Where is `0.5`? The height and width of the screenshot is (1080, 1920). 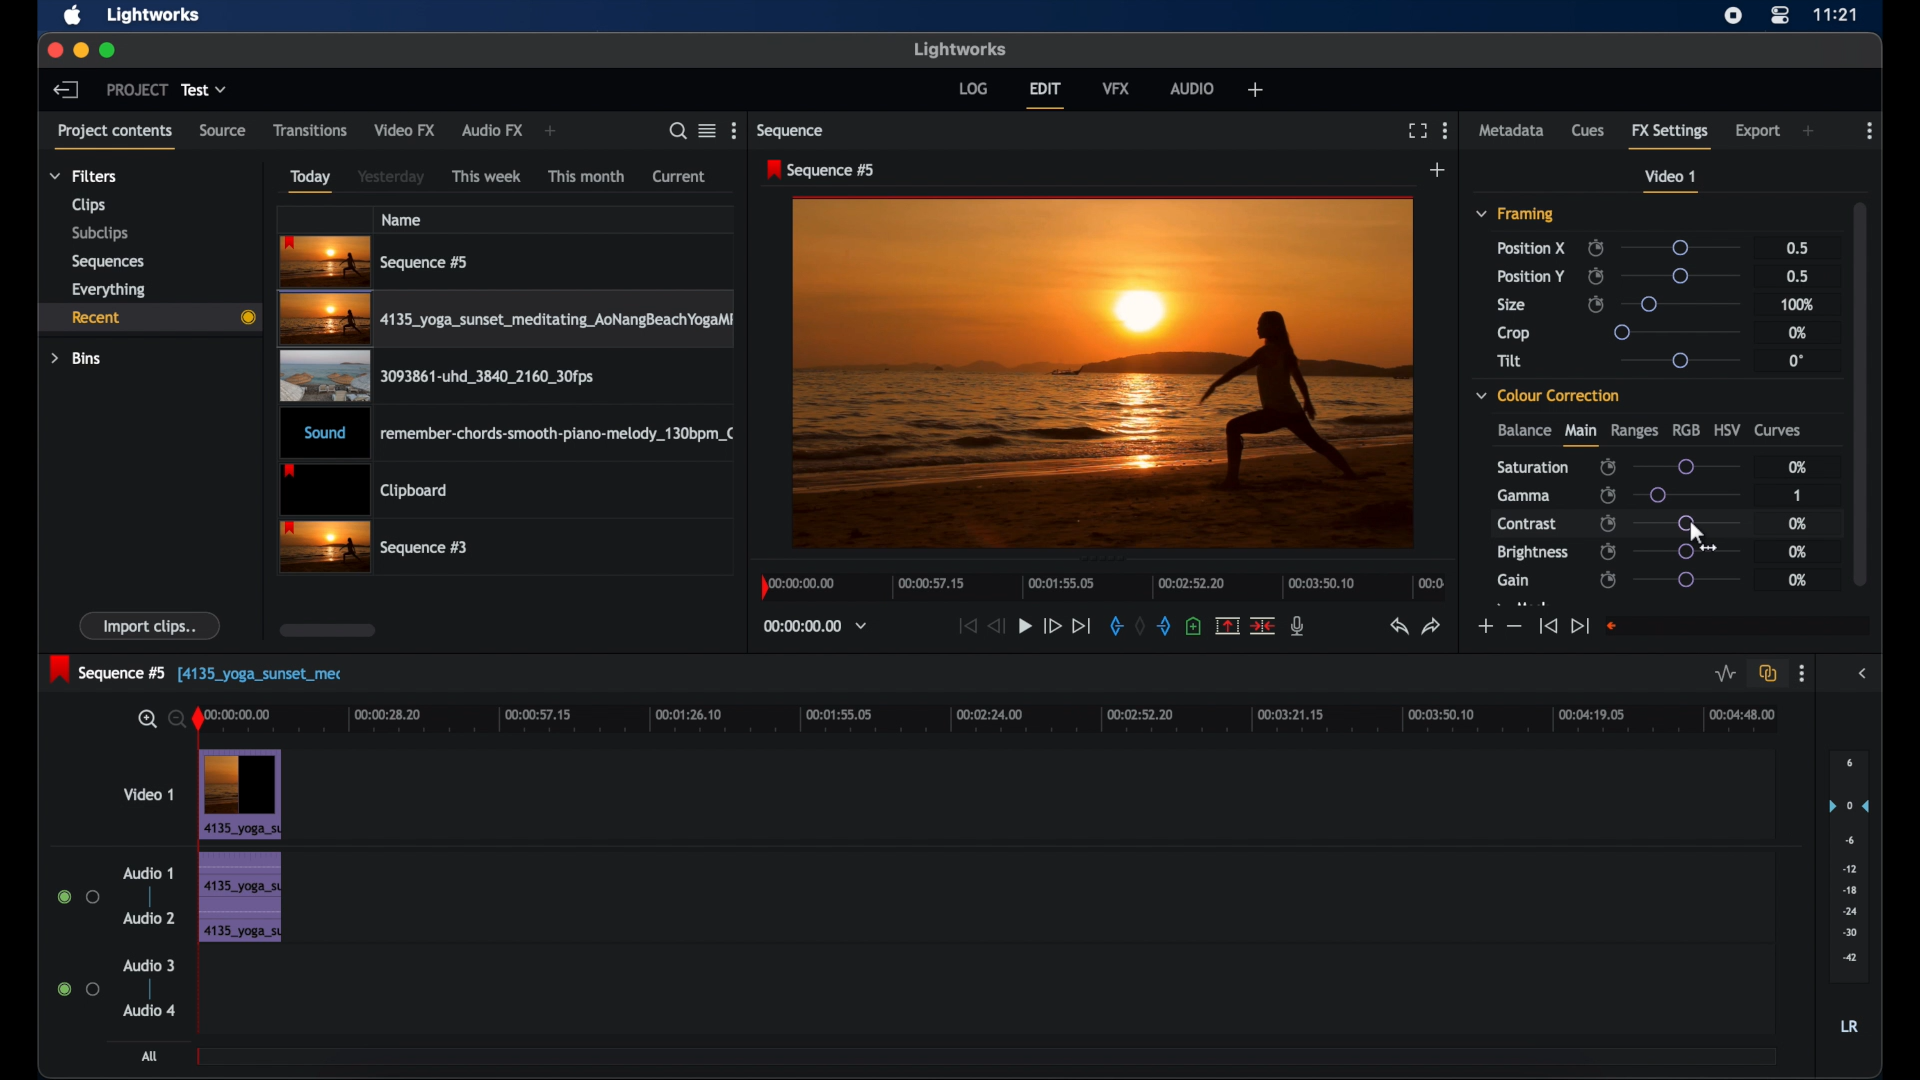
0.5 is located at coordinates (1798, 247).